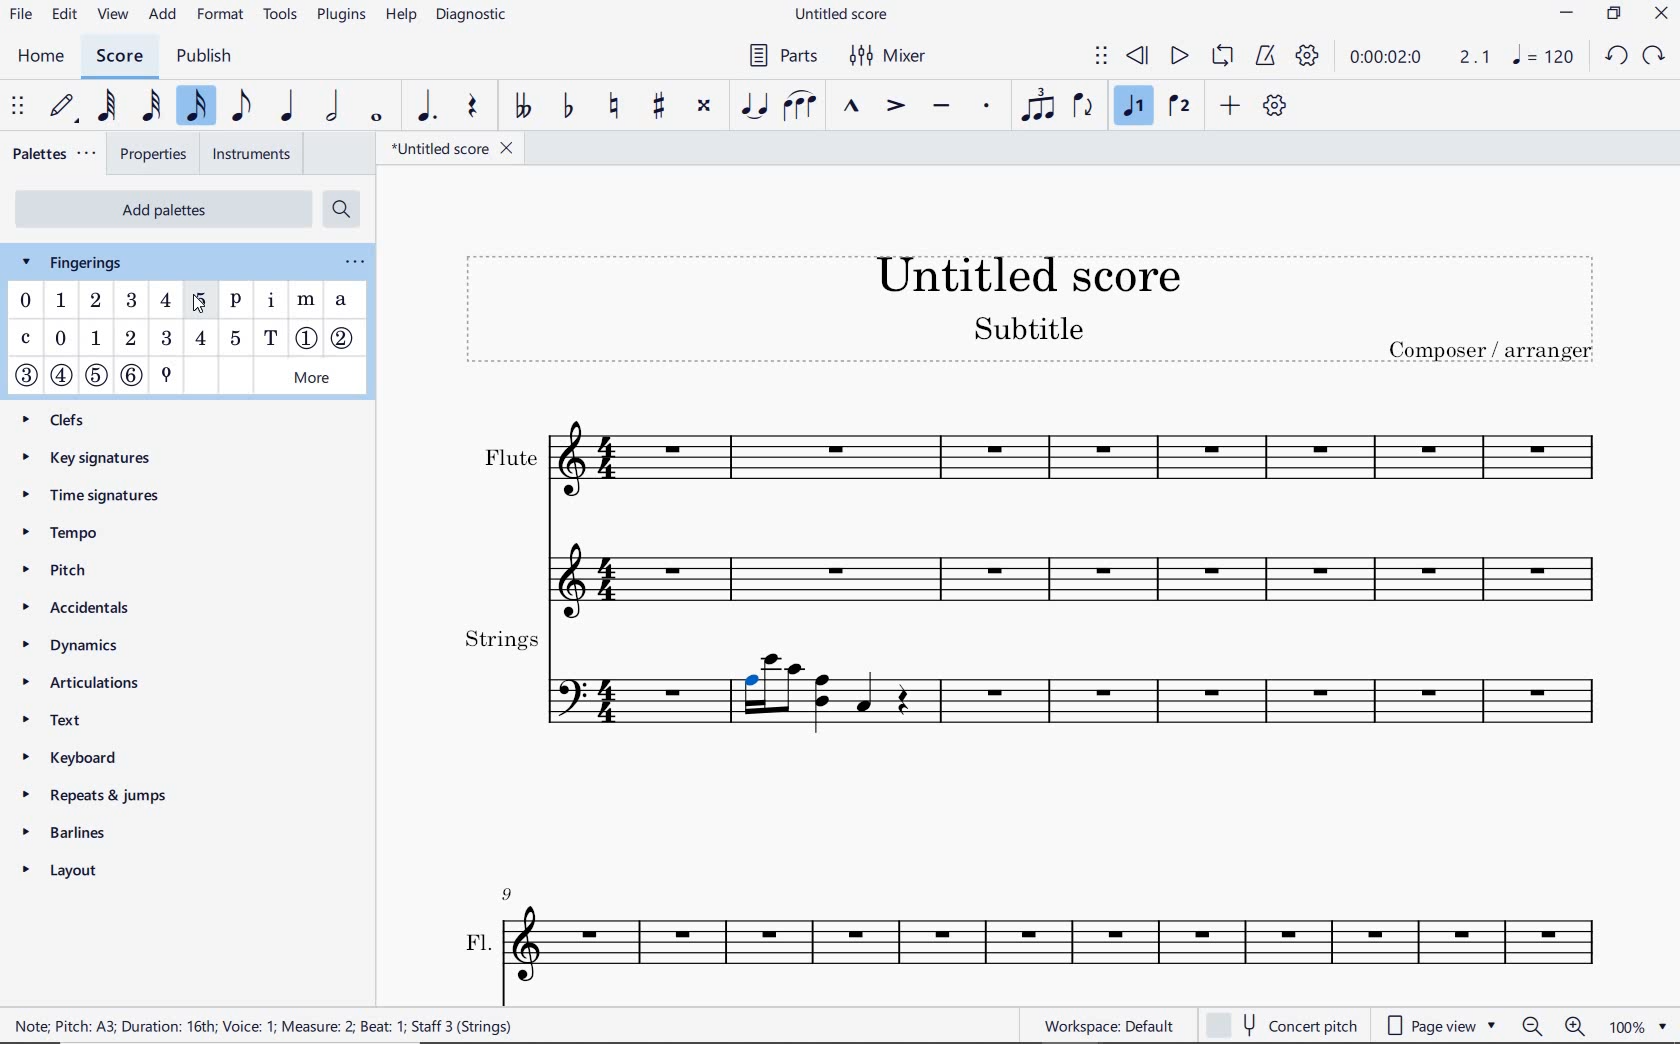 The image size is (1680, 1044). I want to click on RH GUITAR FINGERING P, so click(236, 303).